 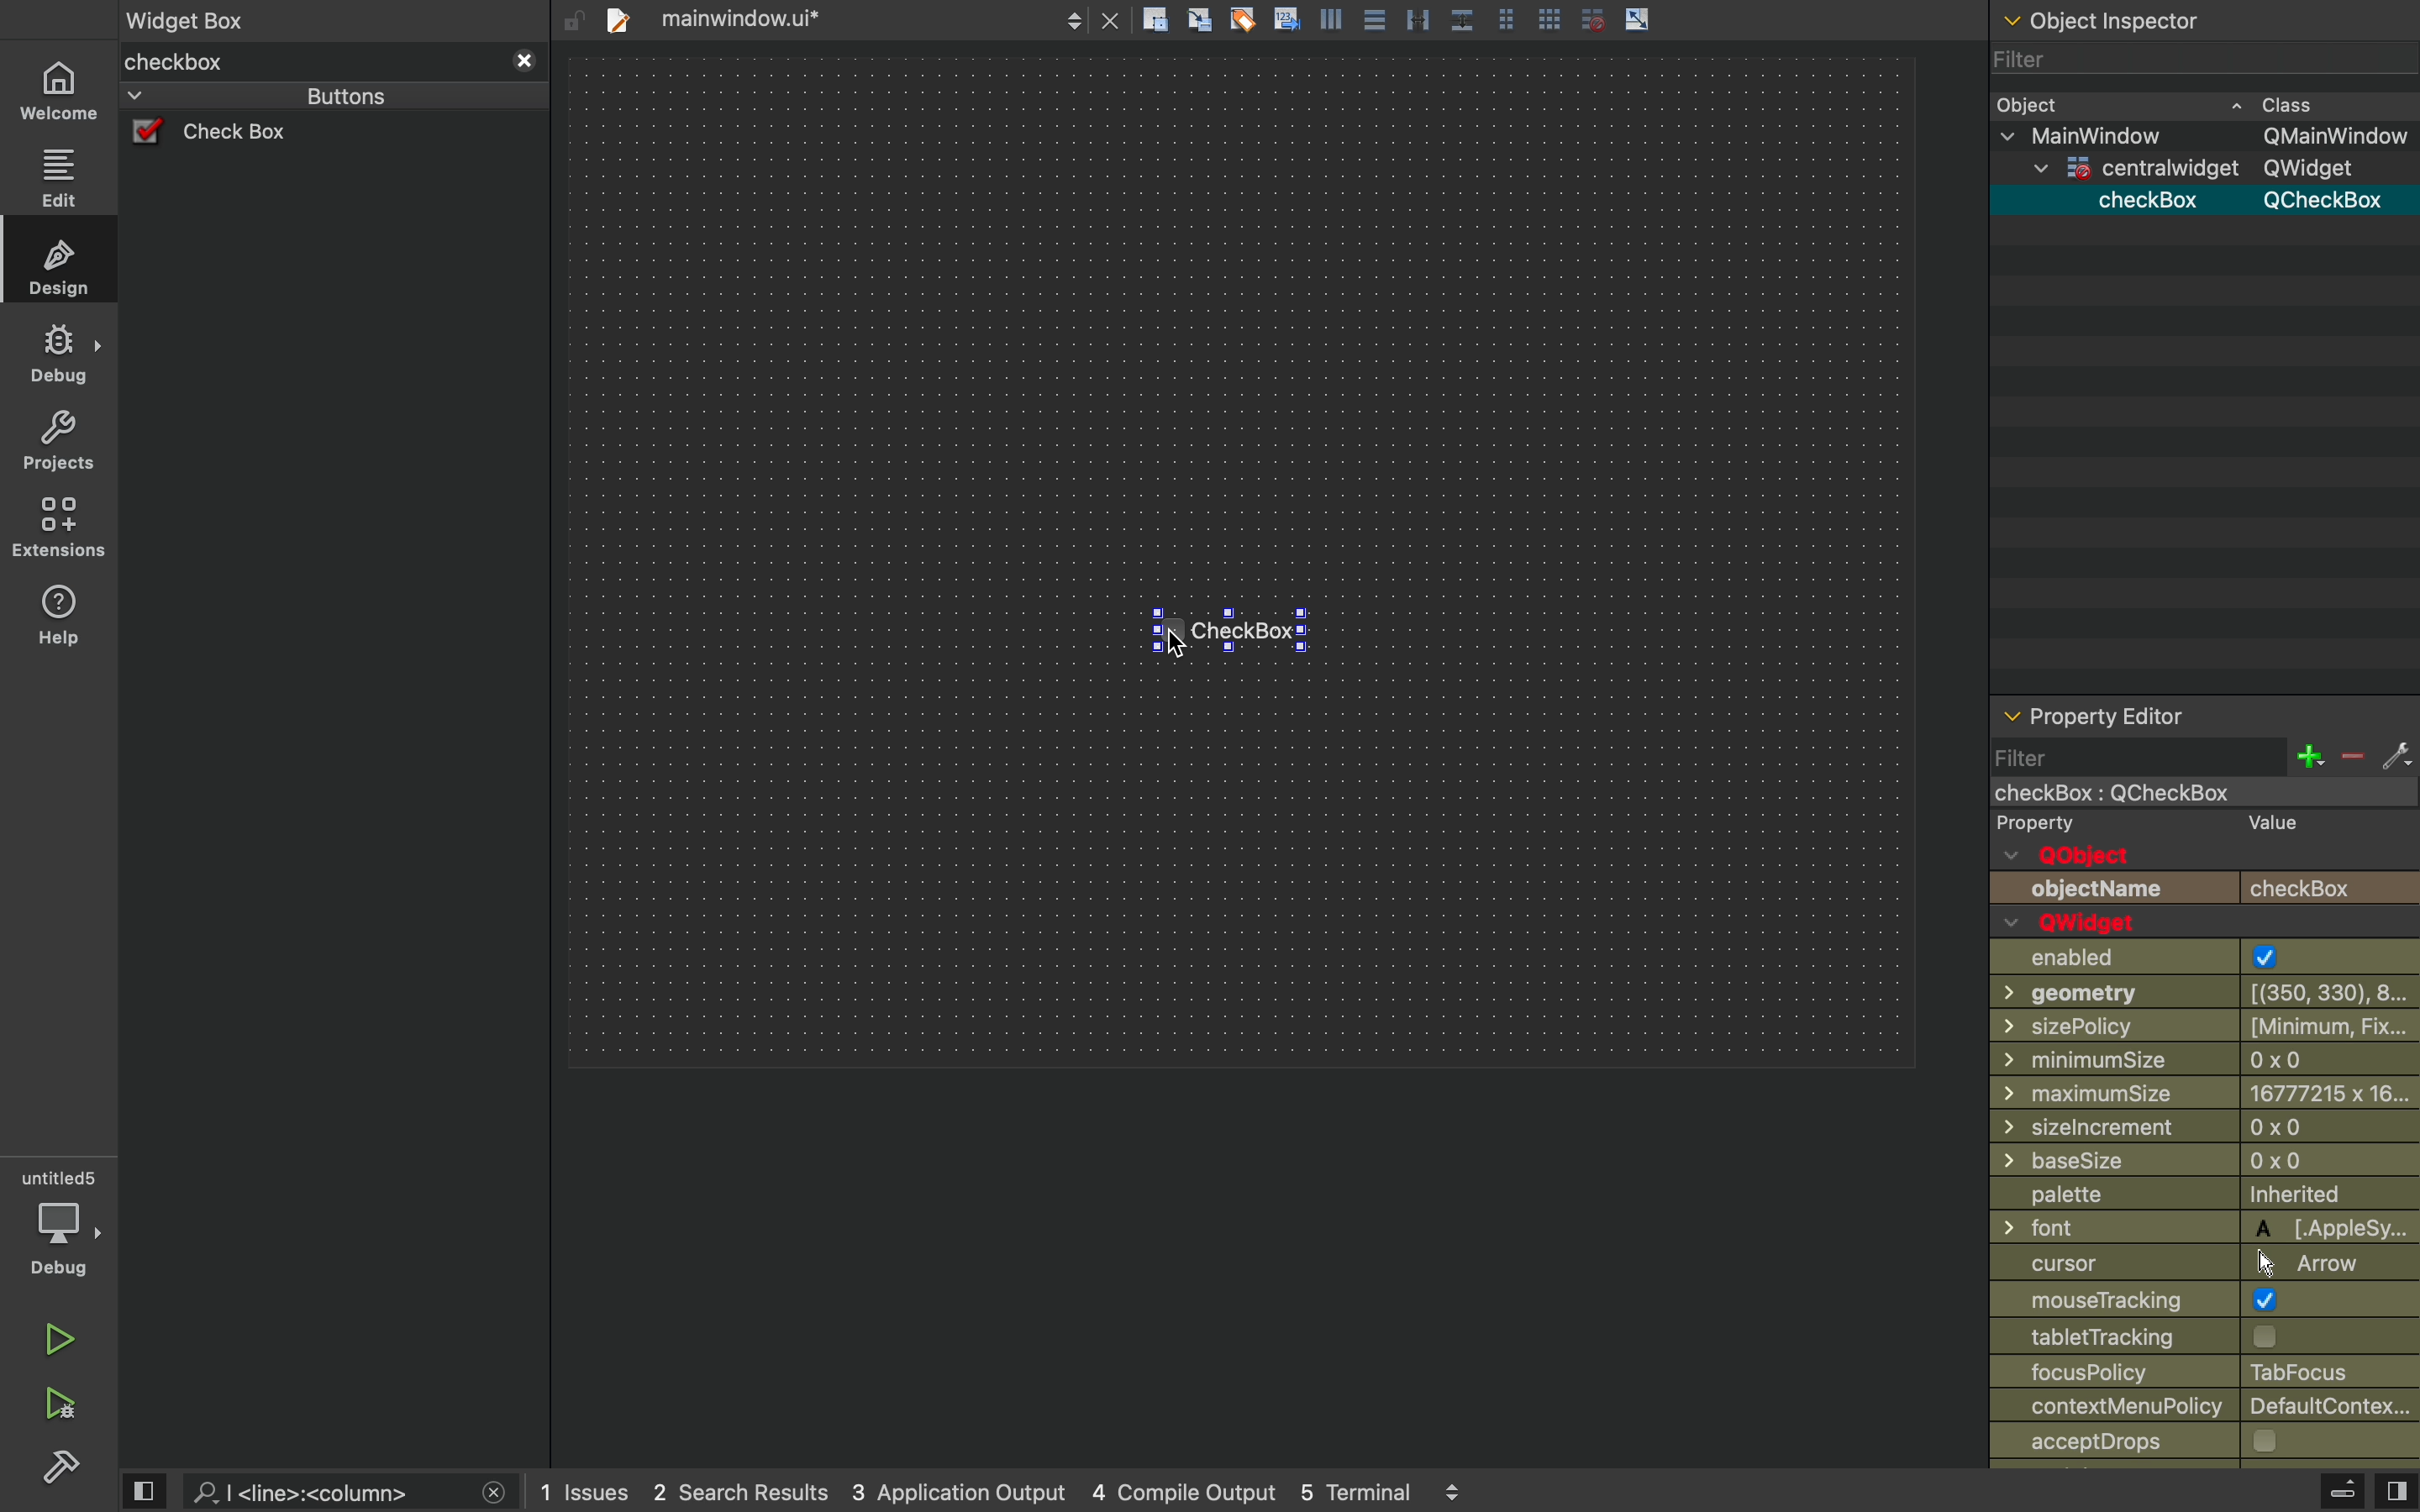 I want to click on font, so click(x=2205, y=1227).